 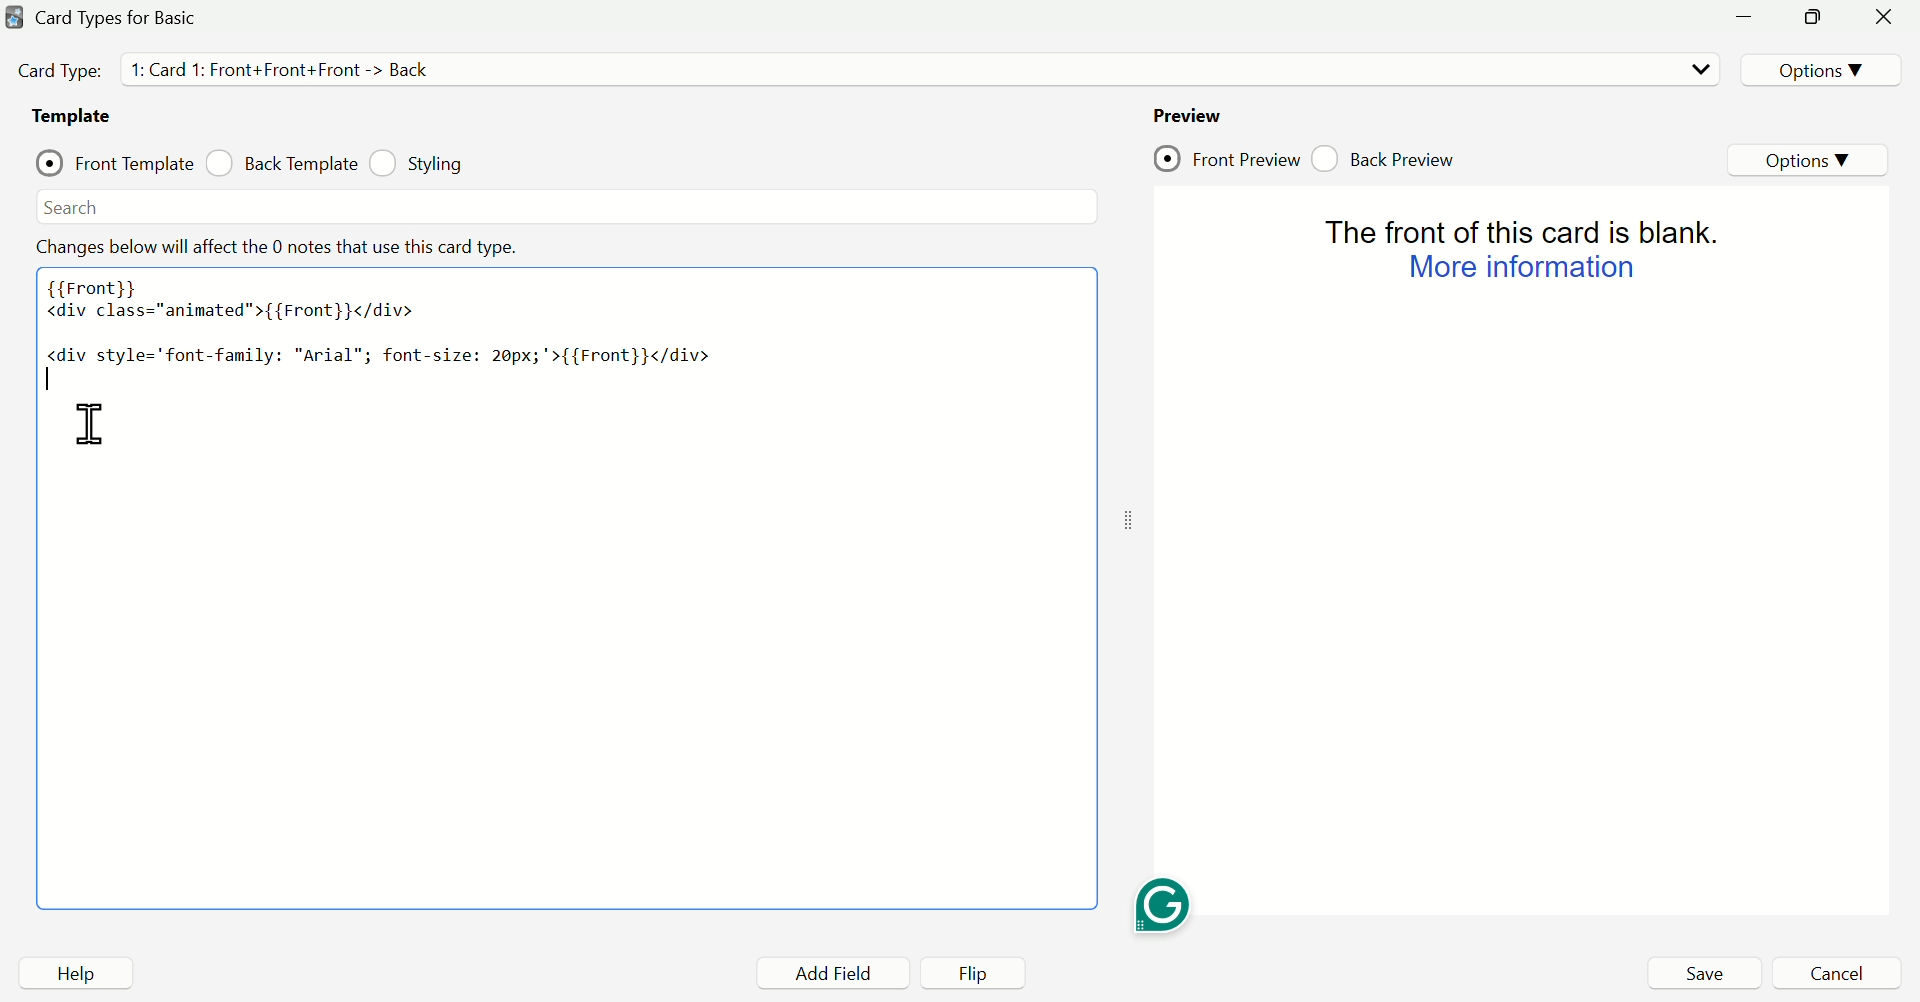 What do you see at coordinates (1809, 157) in the screenshot?
I see `Options` at bounding box center [1809, 157].